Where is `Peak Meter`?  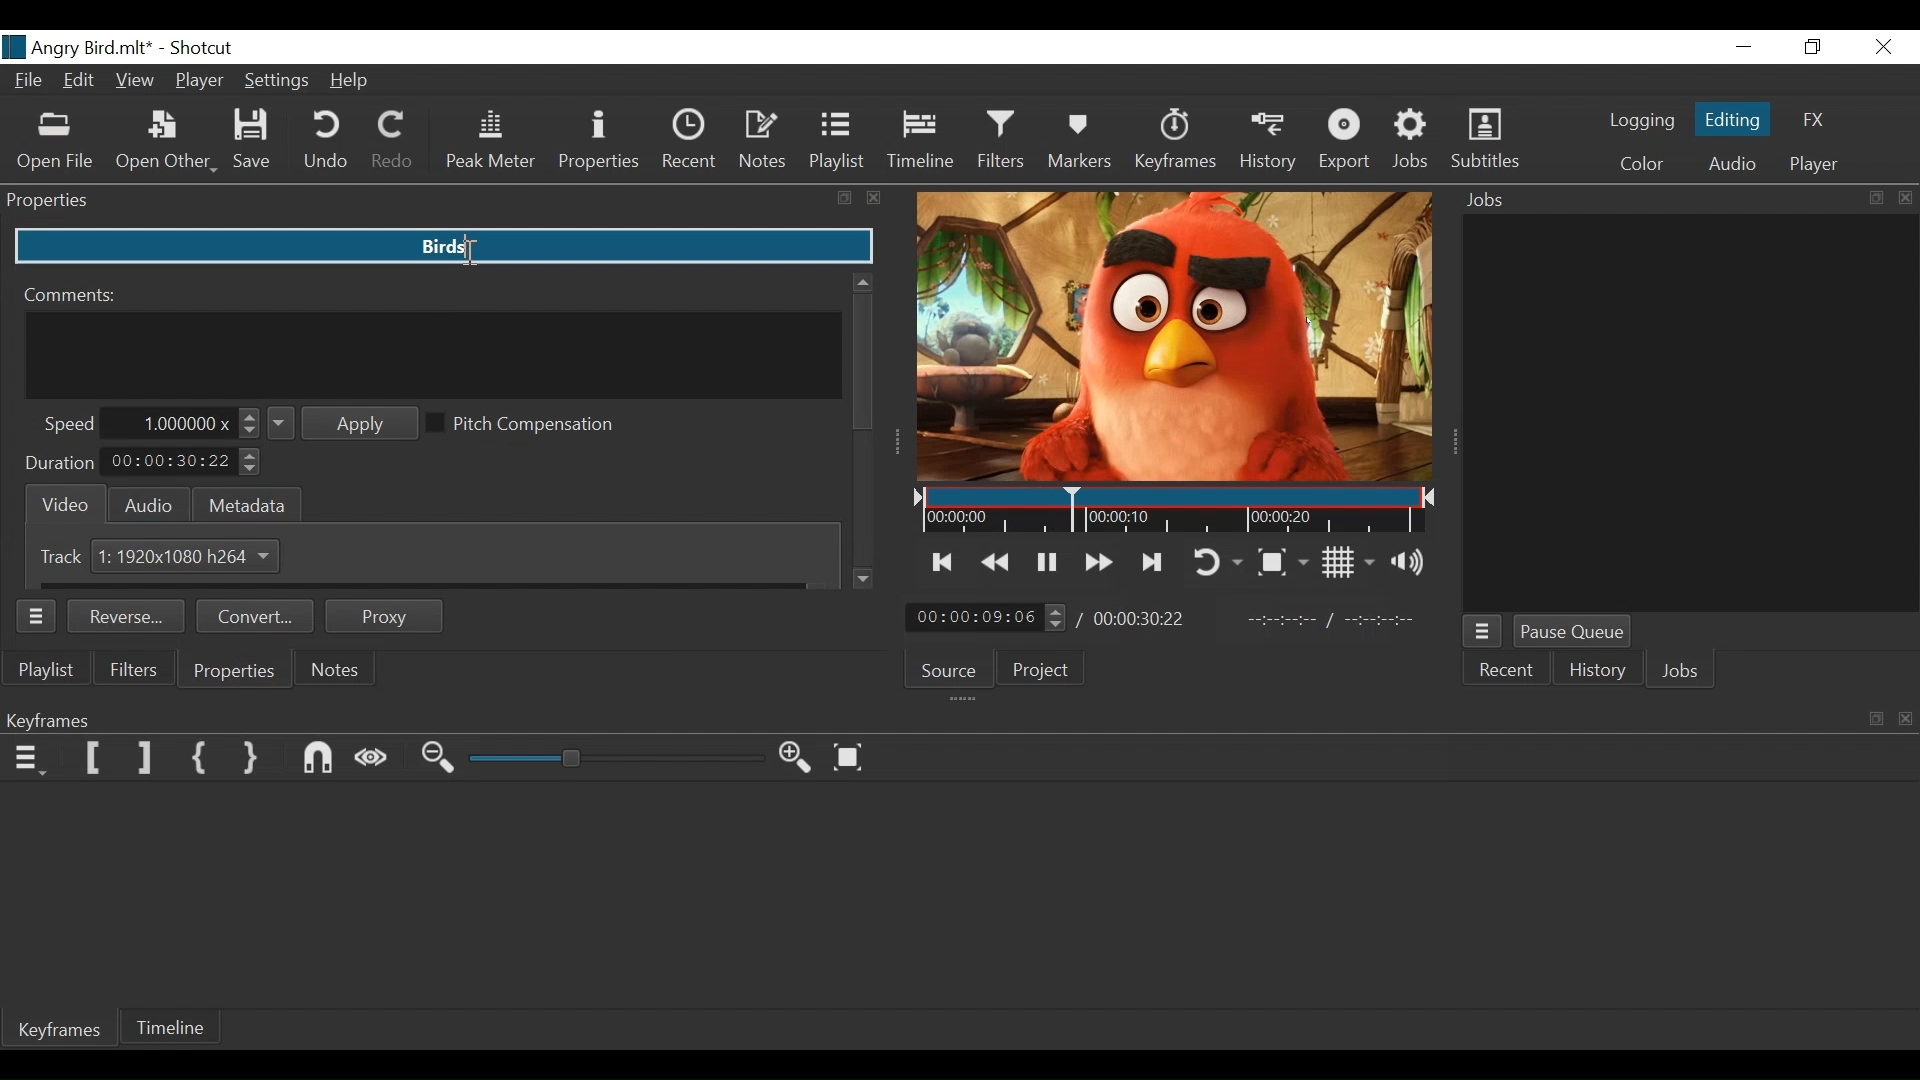 Peak Meter is located at coordinates (487, 142).